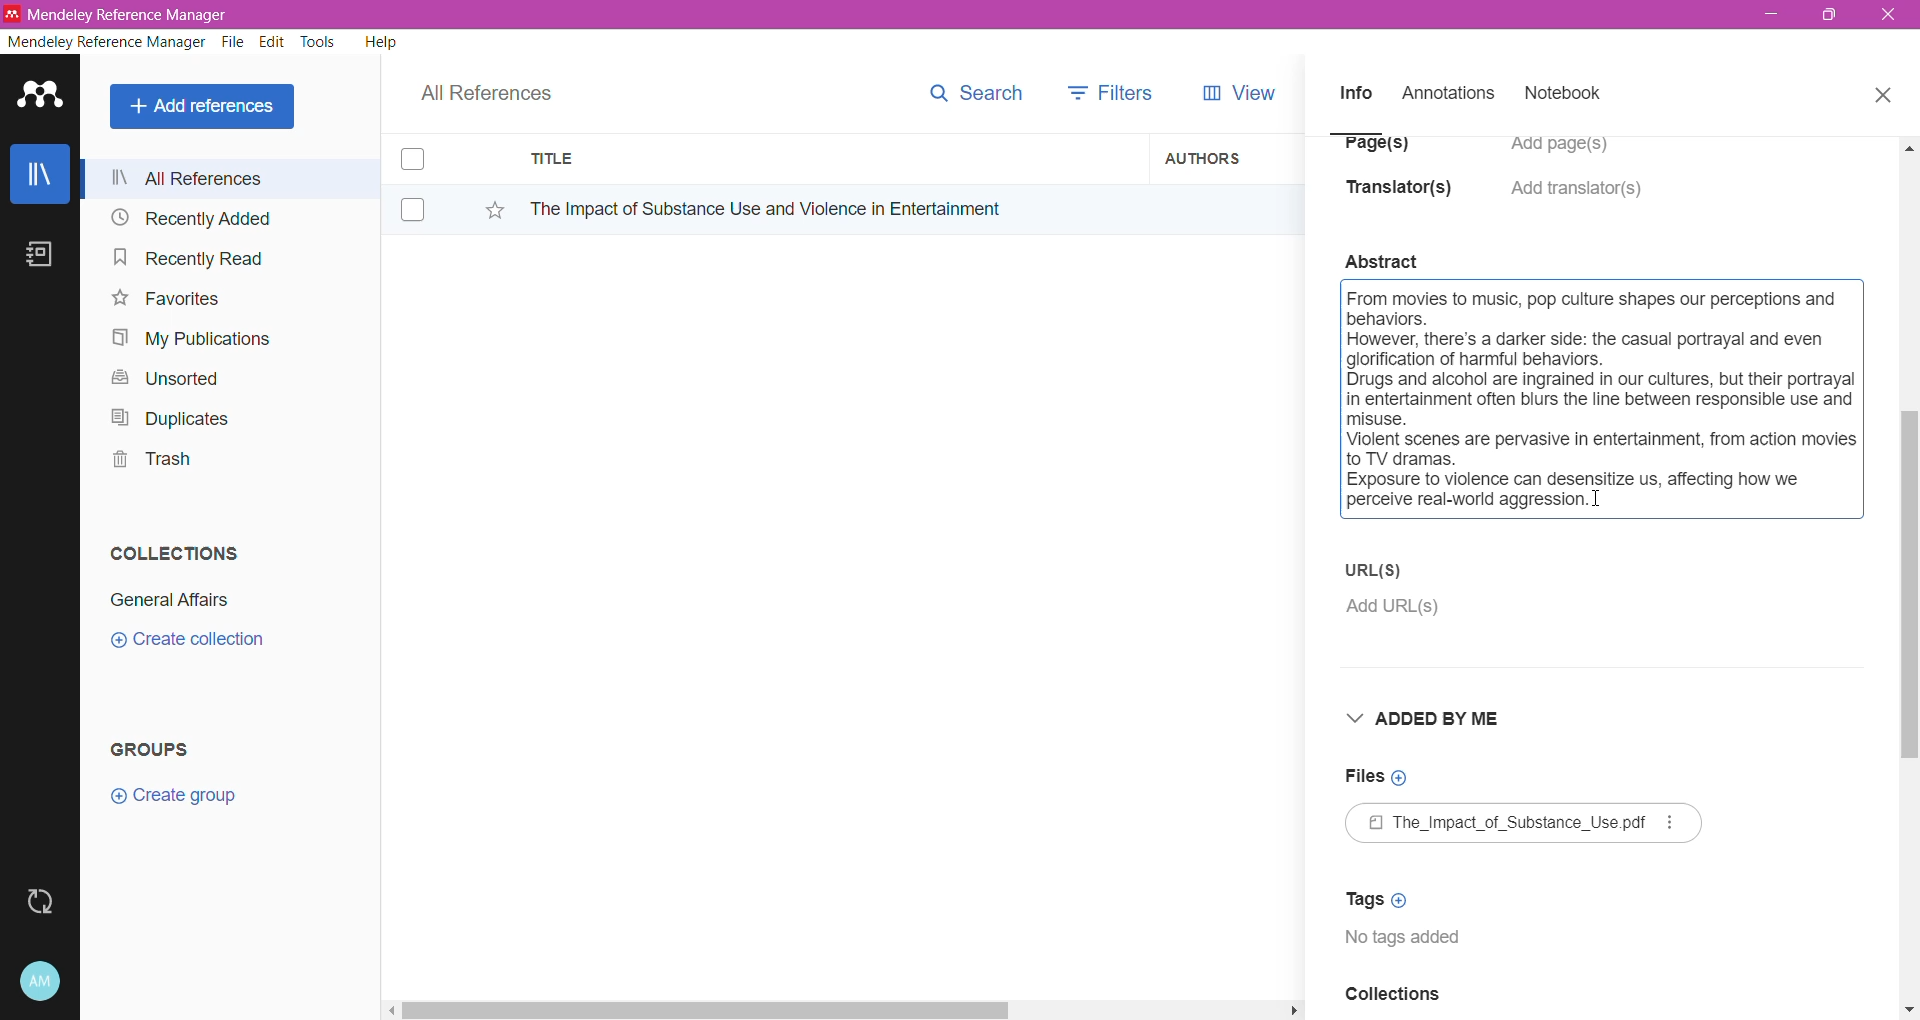 Image resolution: width=1920 pixels, height=1020 pixels. What do you see at coordinates (48, 899) in the screenshot?
I see `Last Sync` at bounding box center [48, 899].